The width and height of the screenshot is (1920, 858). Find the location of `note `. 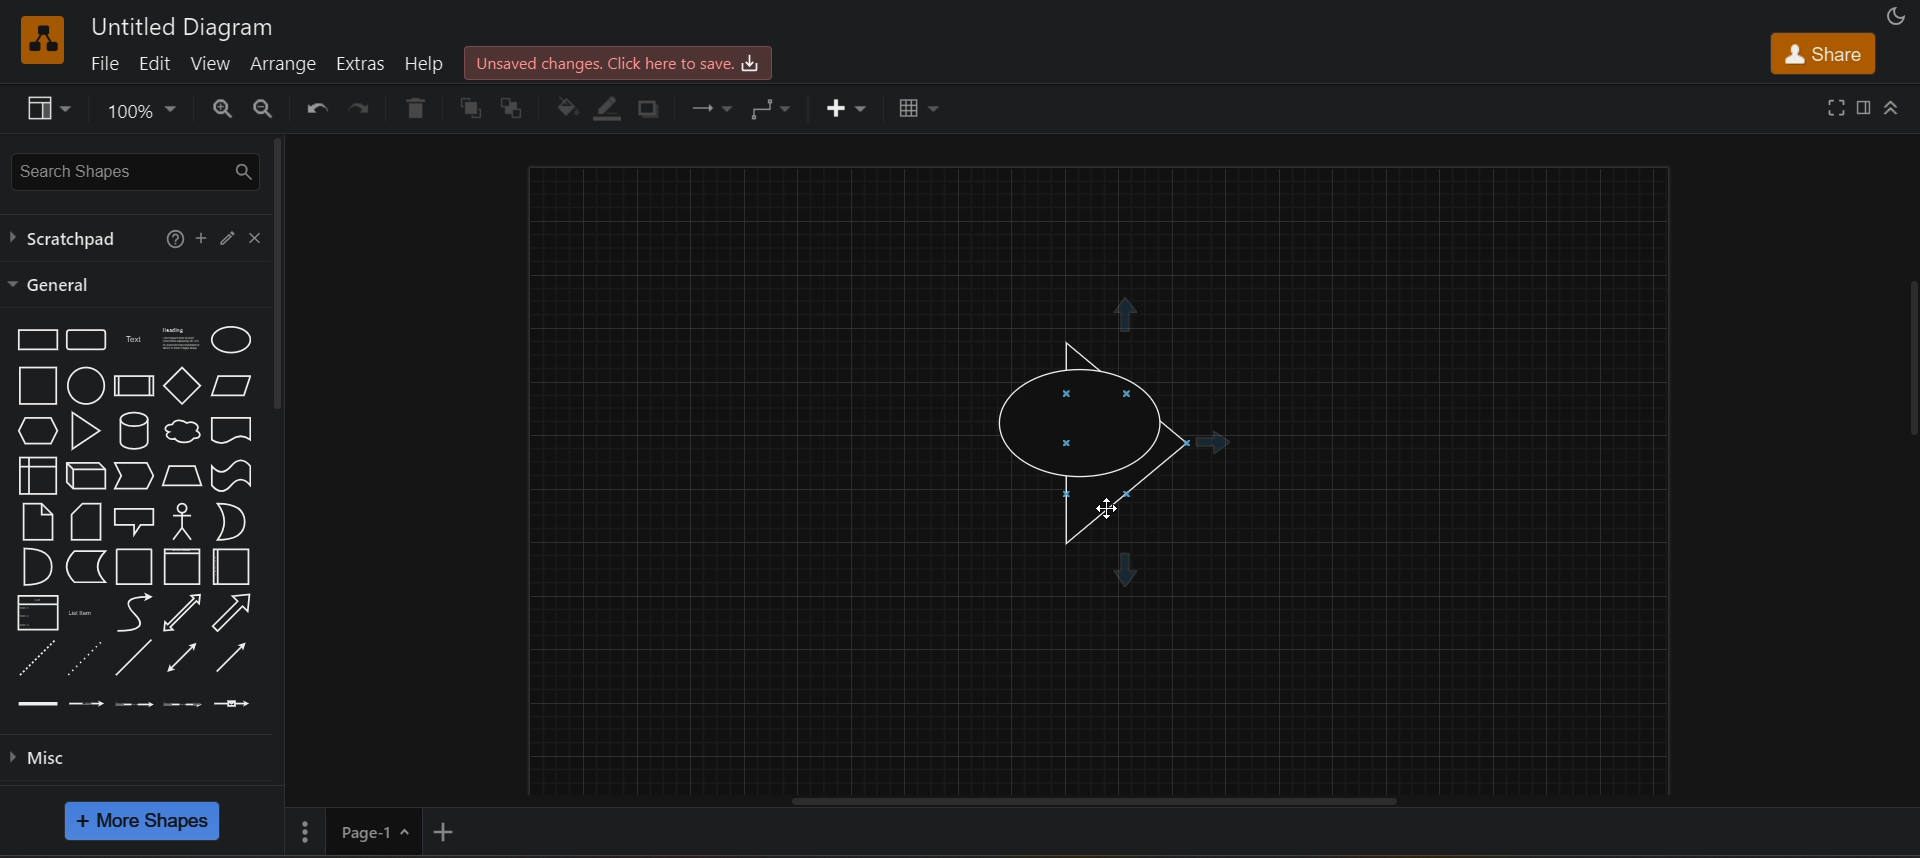

note  is located at coordinates (39, 521).